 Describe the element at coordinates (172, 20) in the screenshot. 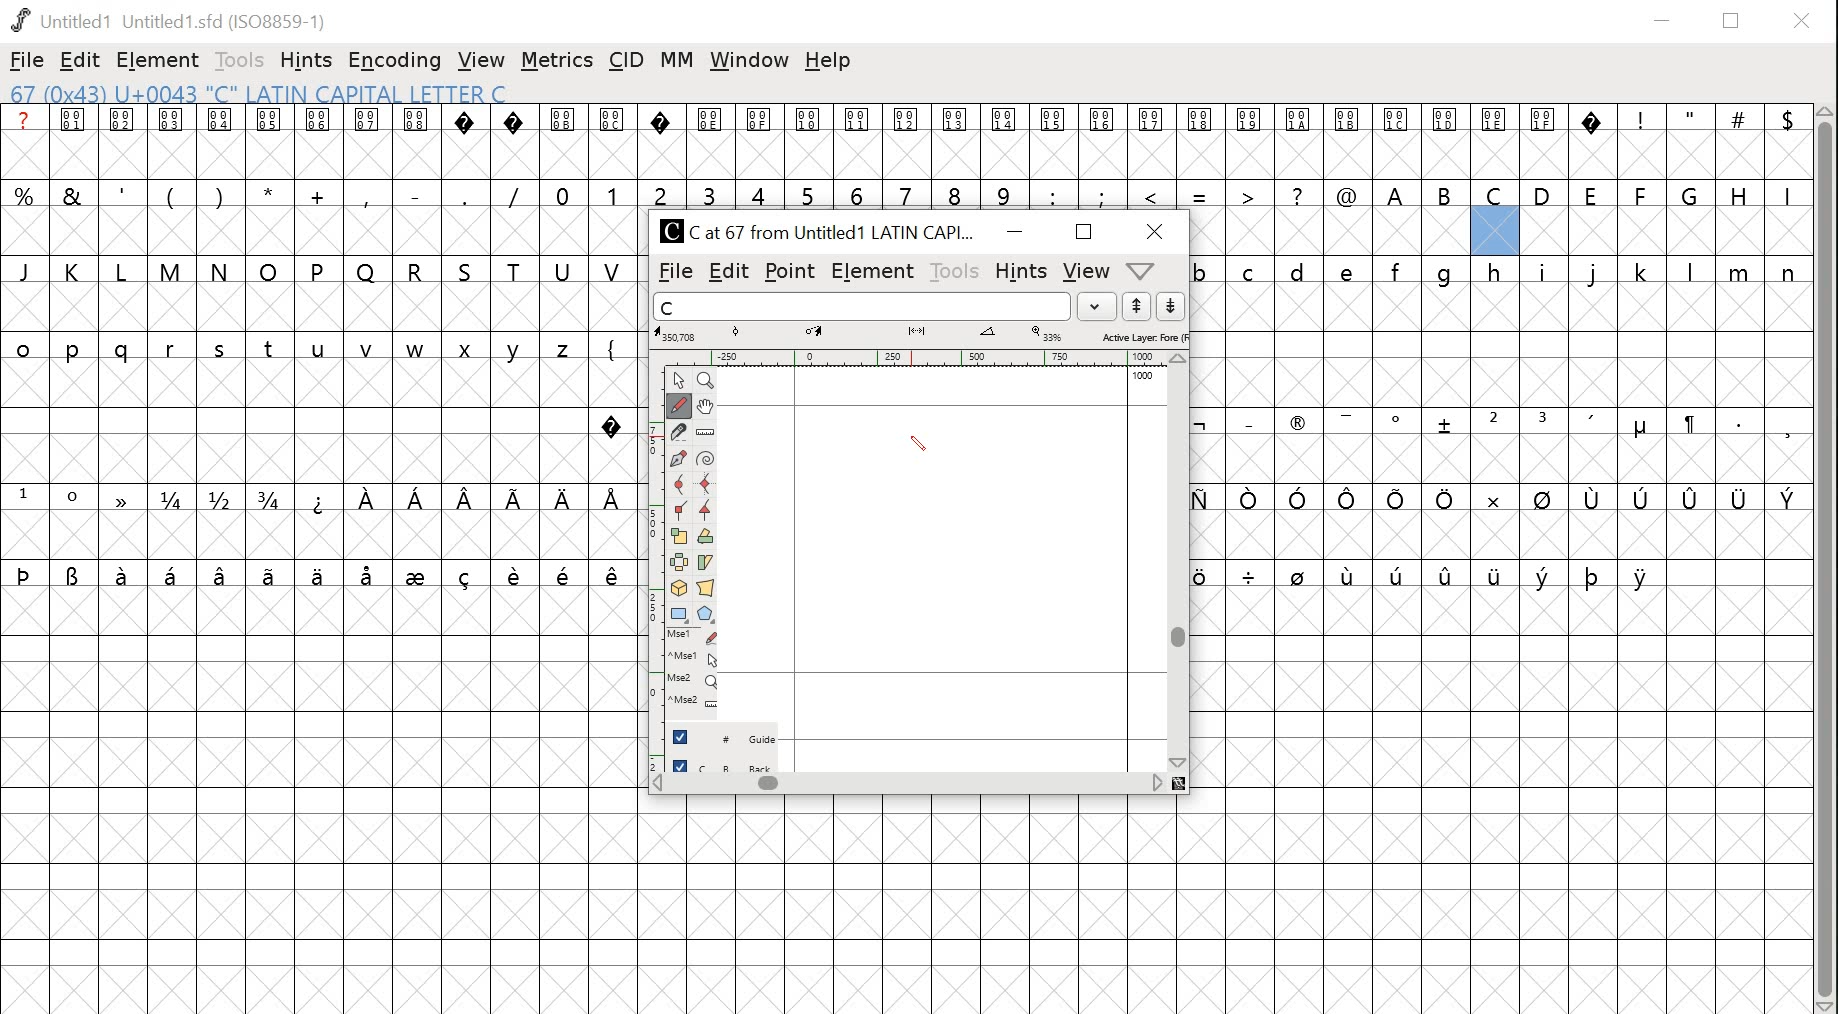

I see `Untitled1 Untitled 1.sfd (IS08859-1)` at that location.